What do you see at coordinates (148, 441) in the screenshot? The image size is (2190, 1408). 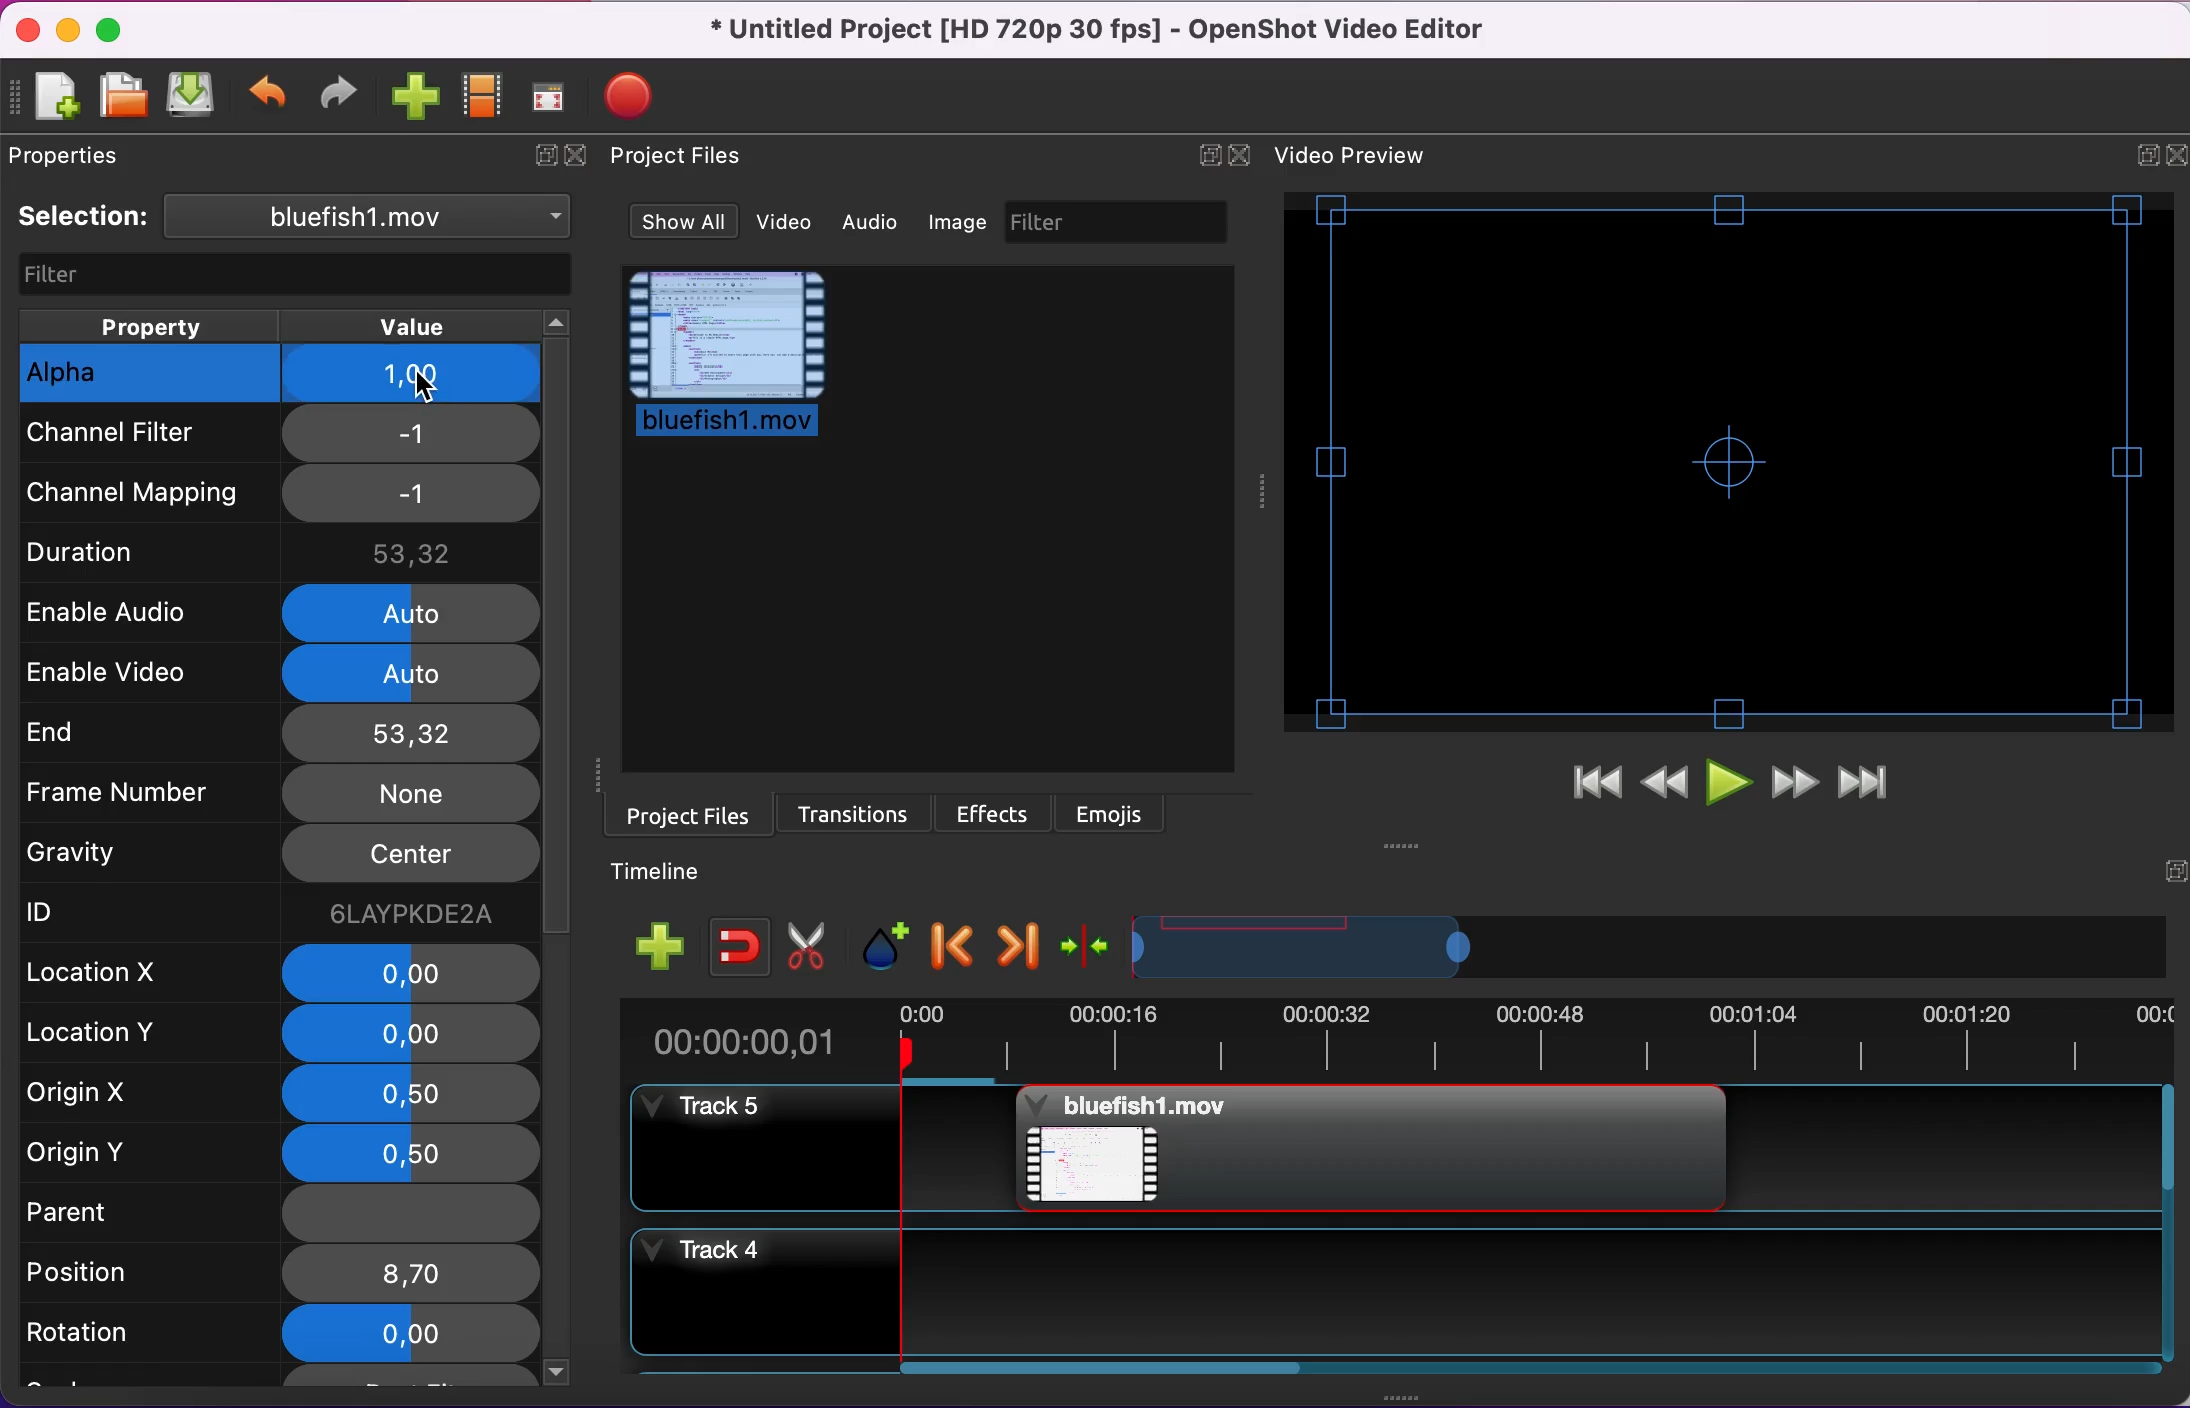 I see `channel filter` at bounding box center [148, 441].